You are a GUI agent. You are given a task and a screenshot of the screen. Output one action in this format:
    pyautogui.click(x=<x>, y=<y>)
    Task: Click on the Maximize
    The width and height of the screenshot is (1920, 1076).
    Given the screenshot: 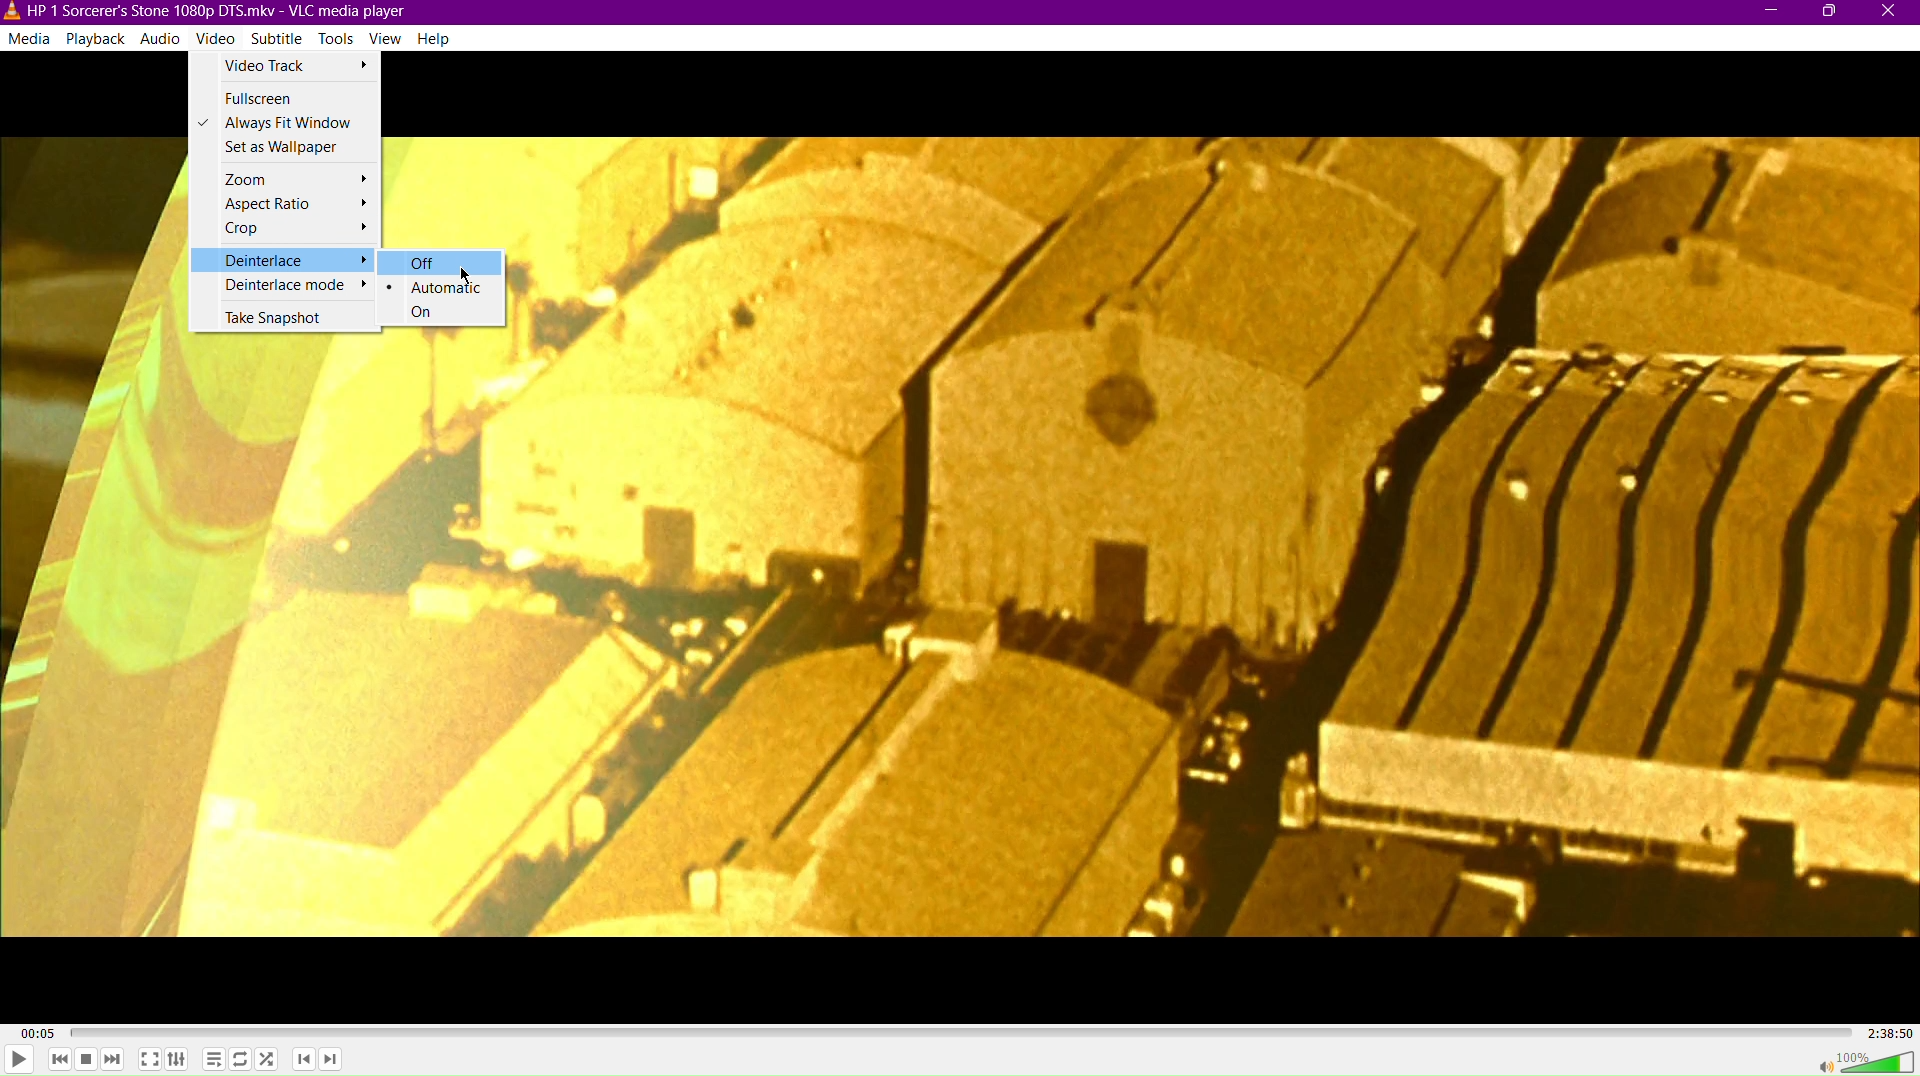 What is the action you would take?
    pyautogui.click(x=1829, y=12)
    